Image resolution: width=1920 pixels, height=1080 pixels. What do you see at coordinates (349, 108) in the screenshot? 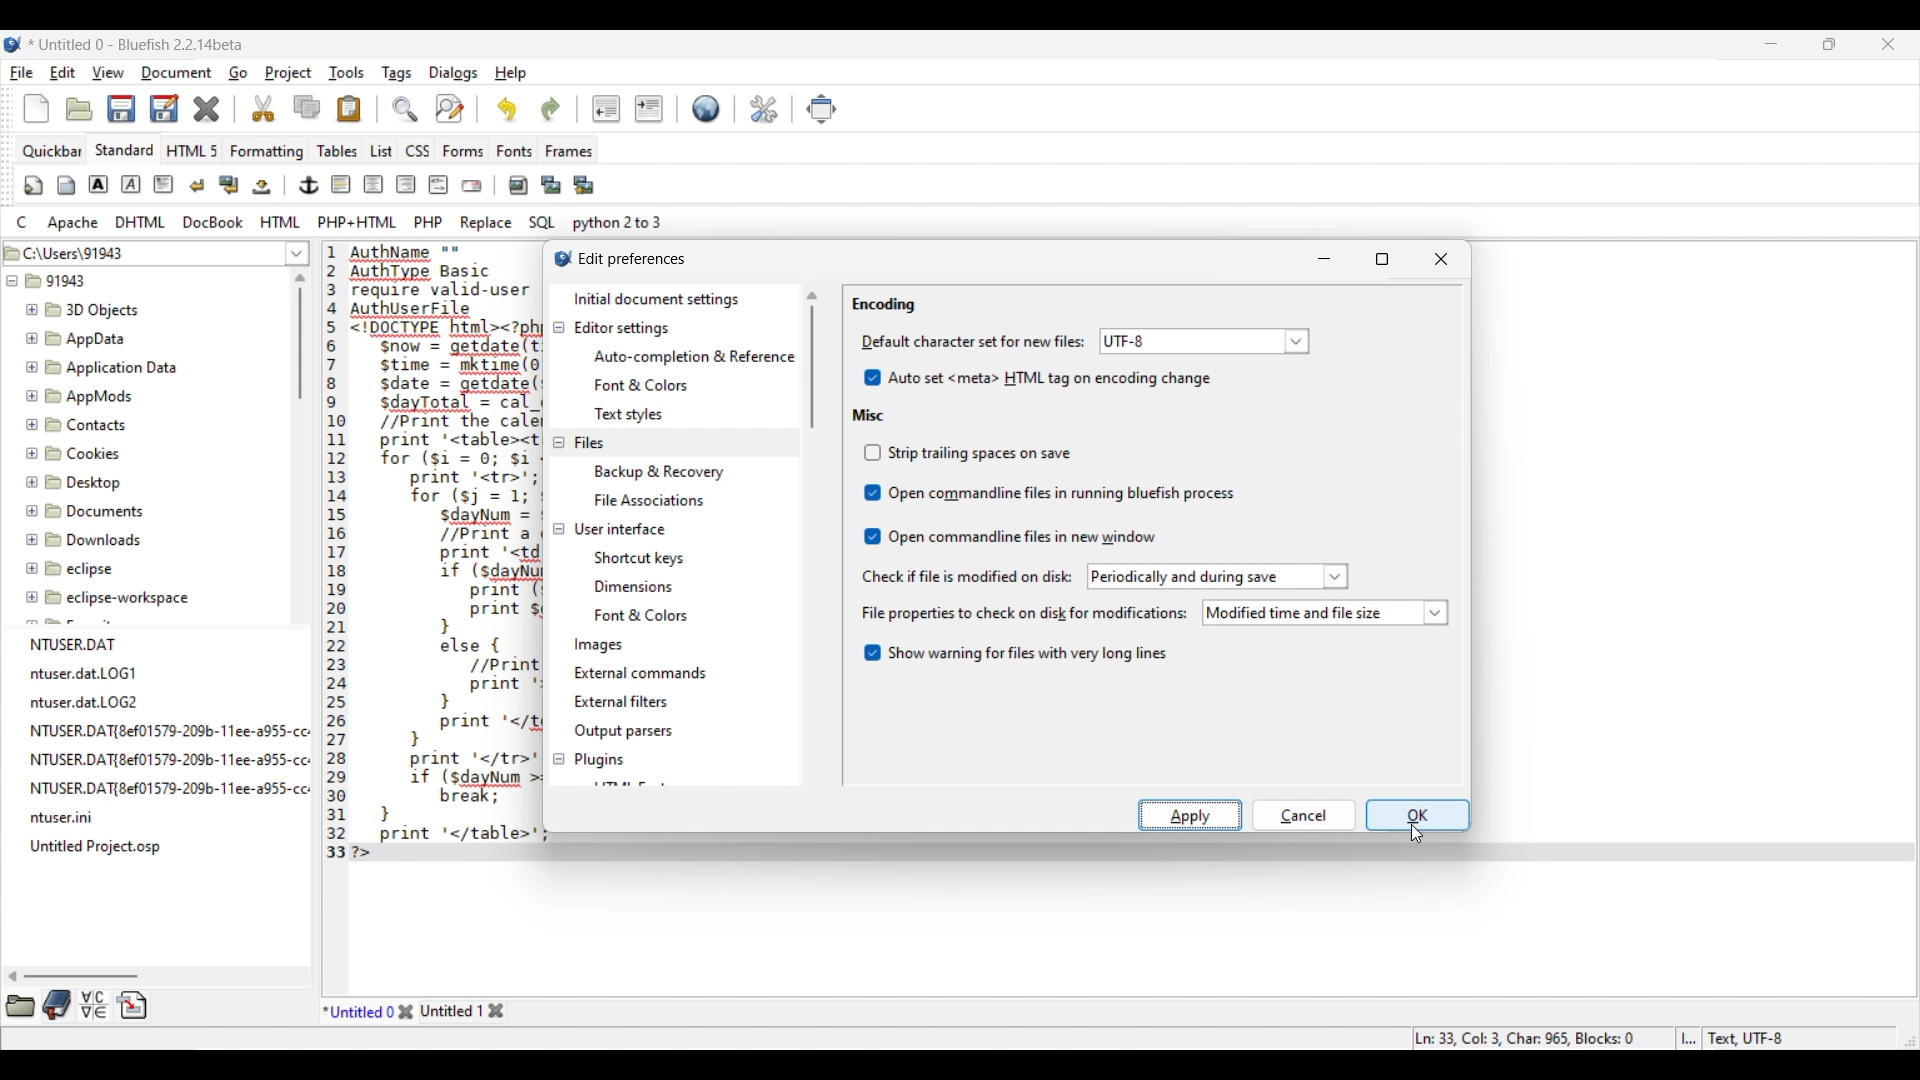
I see `Paste` at bounding box center [349, 108].